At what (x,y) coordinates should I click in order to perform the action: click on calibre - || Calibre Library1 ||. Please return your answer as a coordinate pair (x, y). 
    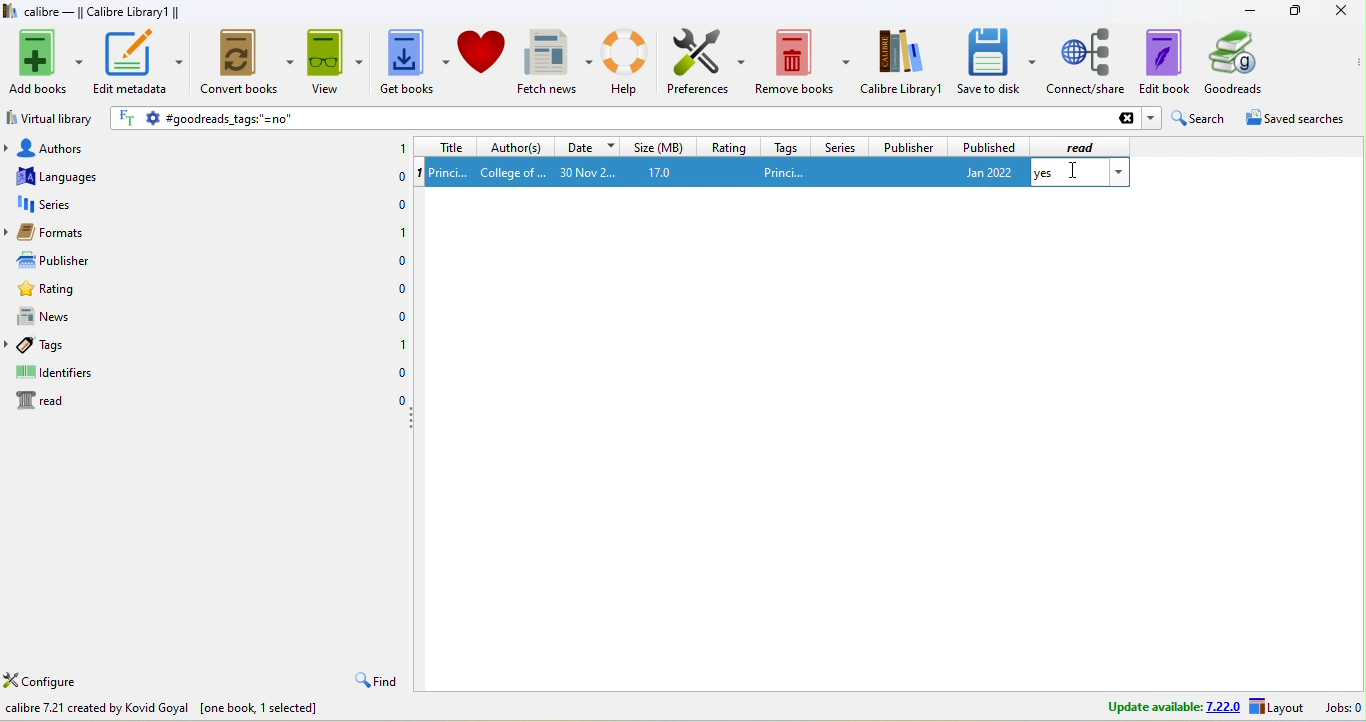
    Looking at the image, I should click on (102, 11).